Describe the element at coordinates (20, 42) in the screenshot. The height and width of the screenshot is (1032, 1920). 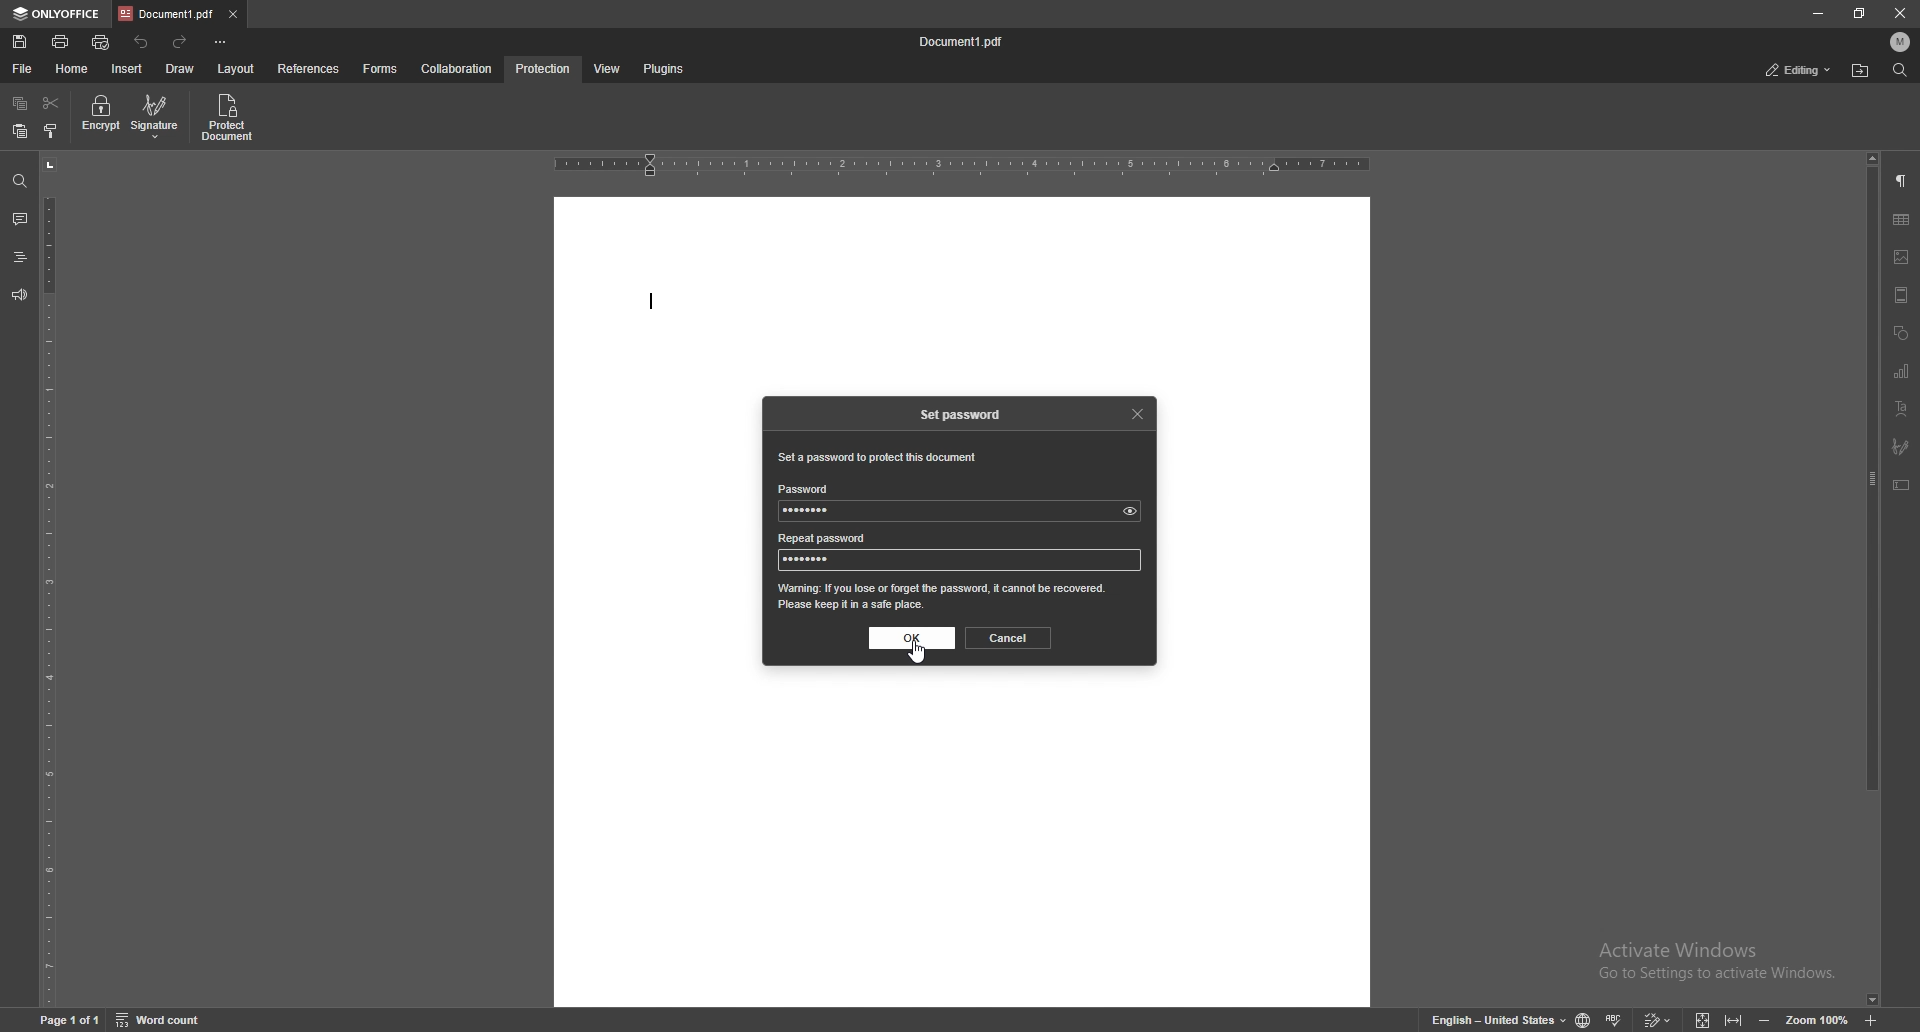
I see `save` at that location.